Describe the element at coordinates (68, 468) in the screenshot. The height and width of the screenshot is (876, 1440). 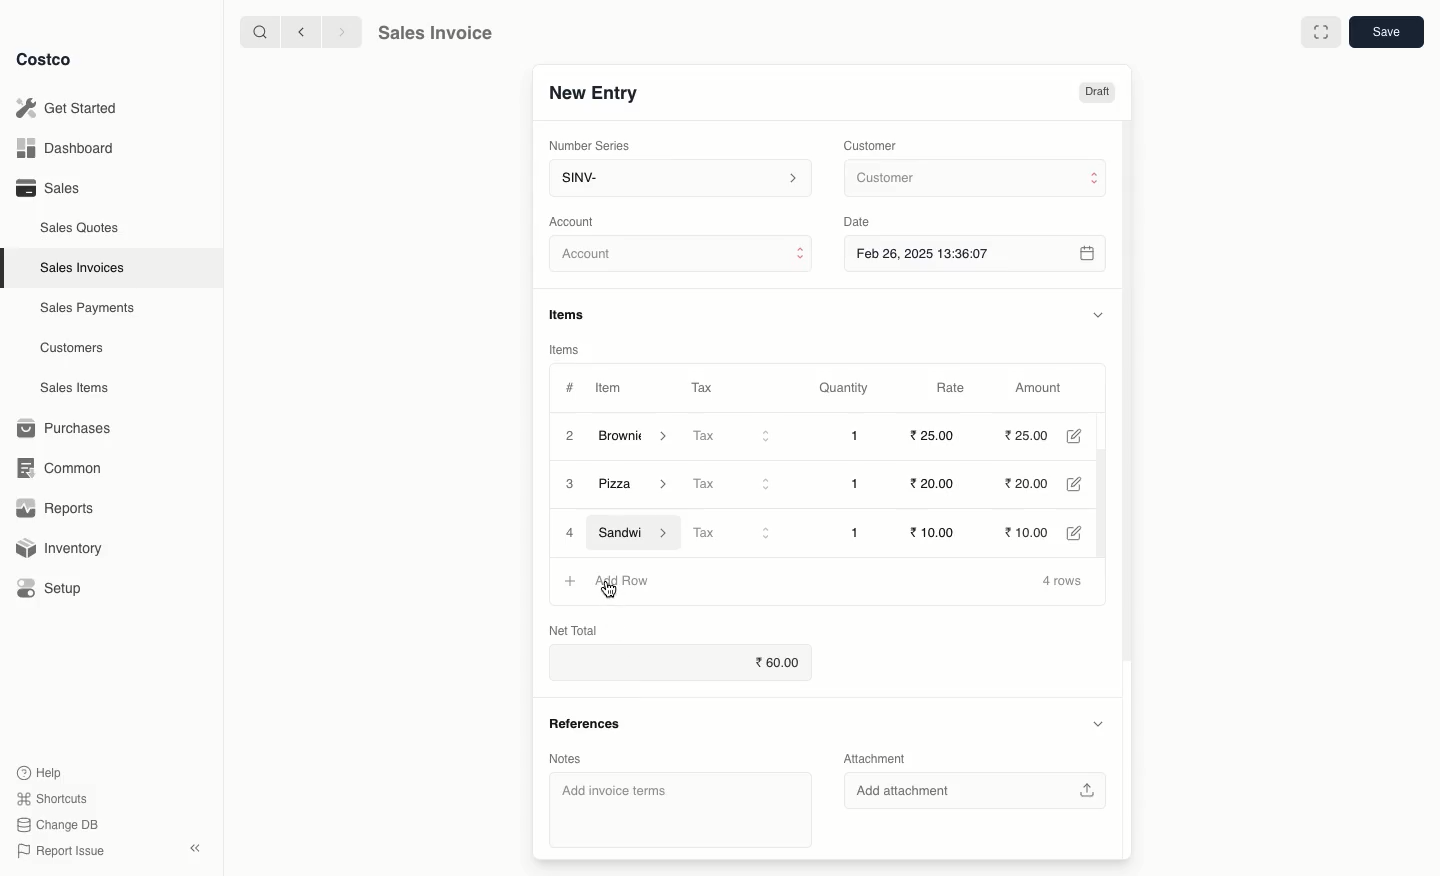
I see `Common` at that location.